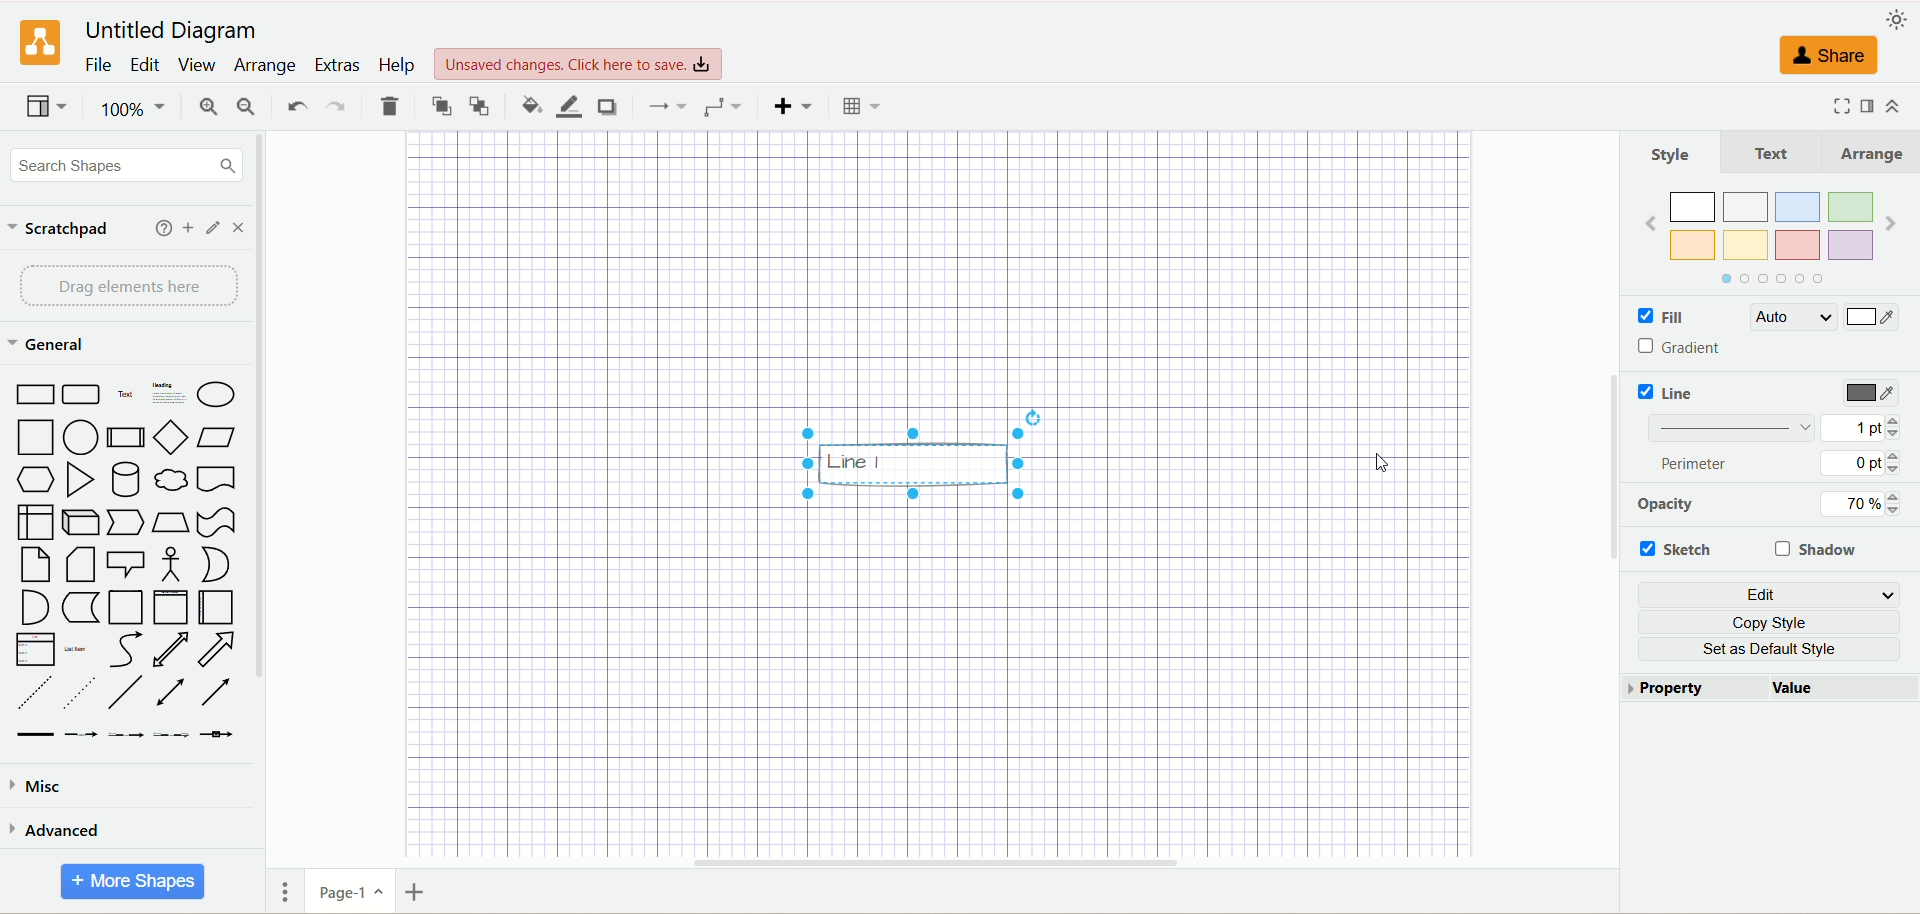 The height and width of the screenshot is (914, 1920). I want to click on Diamond, so click(169, 437).